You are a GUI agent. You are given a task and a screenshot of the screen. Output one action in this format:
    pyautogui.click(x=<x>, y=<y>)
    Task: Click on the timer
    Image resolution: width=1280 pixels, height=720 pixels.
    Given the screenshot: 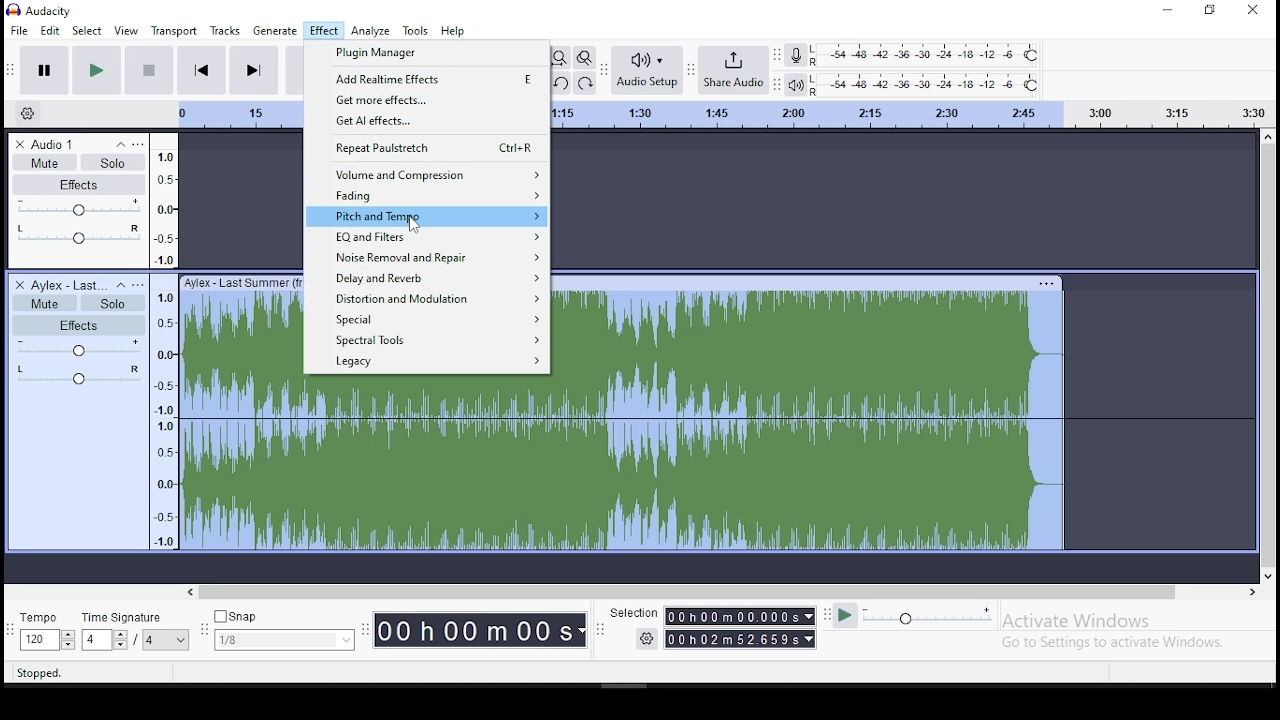 What is the action you would take?
    pyautogui.click(x=480, y=627)
    